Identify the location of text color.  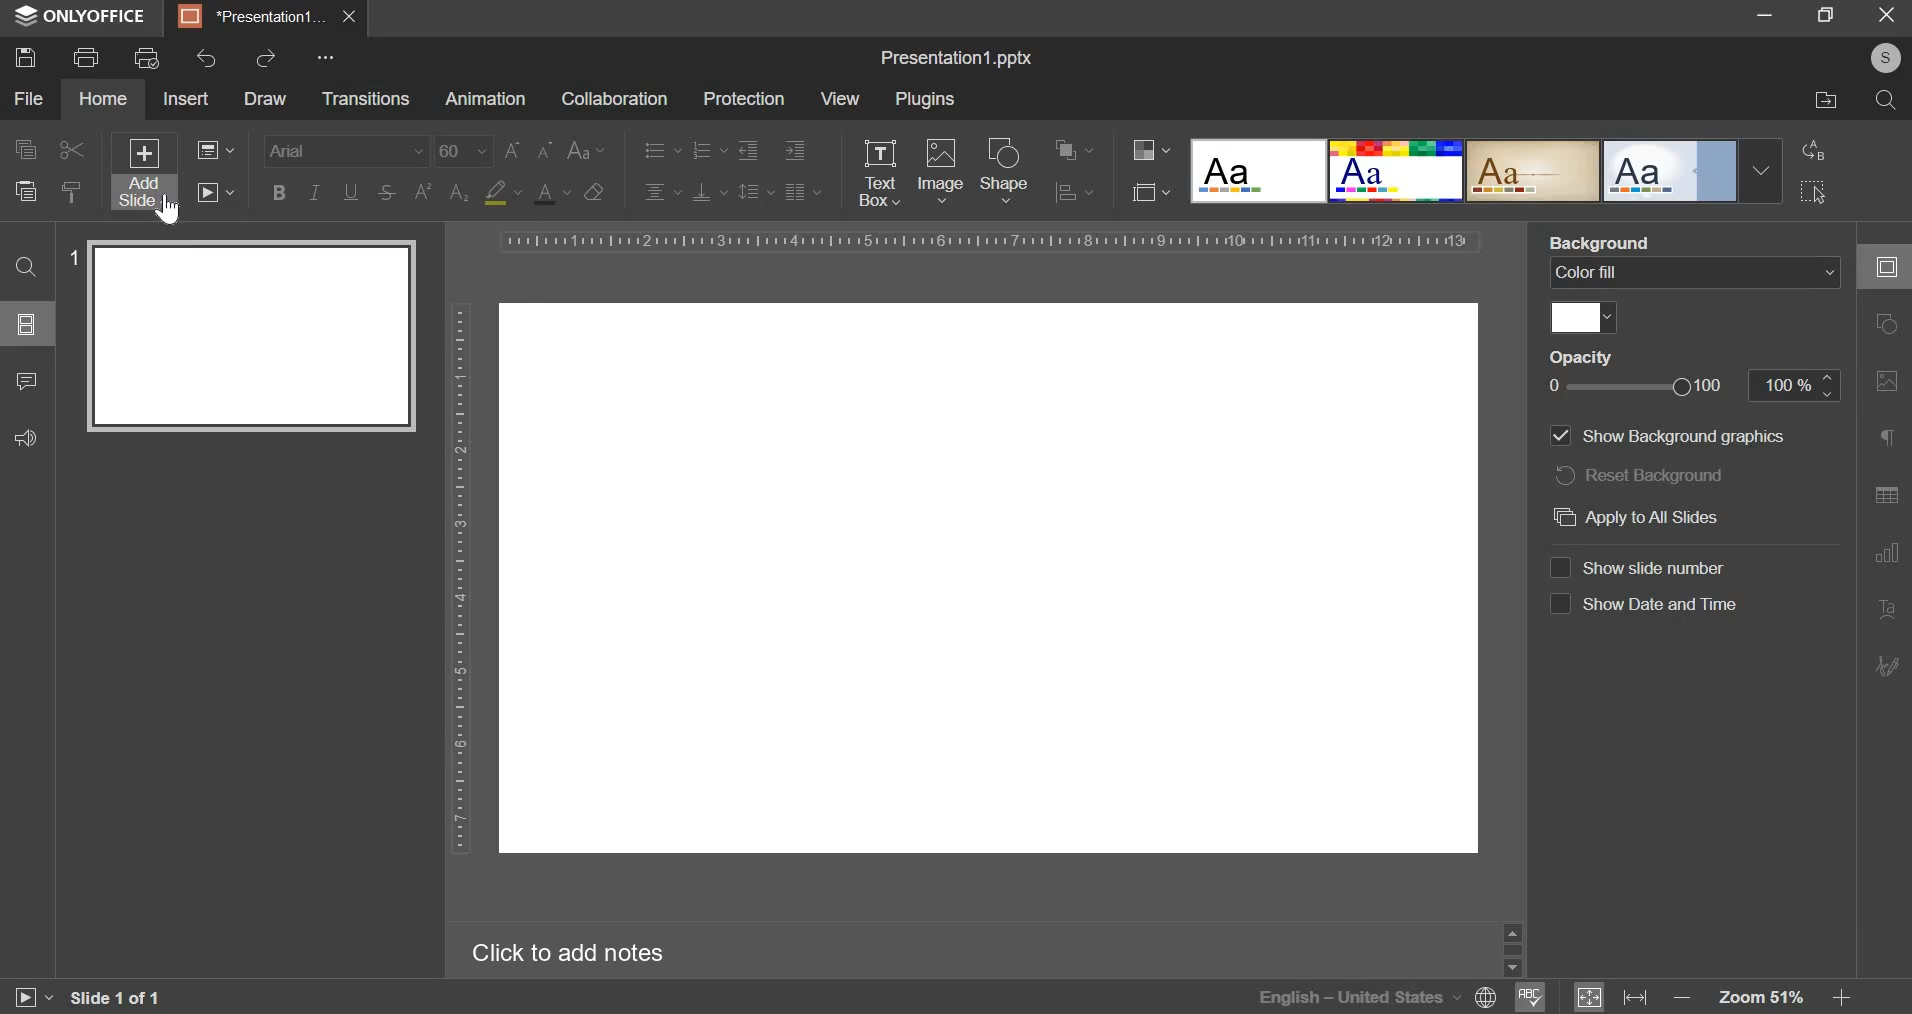
(551, 193).